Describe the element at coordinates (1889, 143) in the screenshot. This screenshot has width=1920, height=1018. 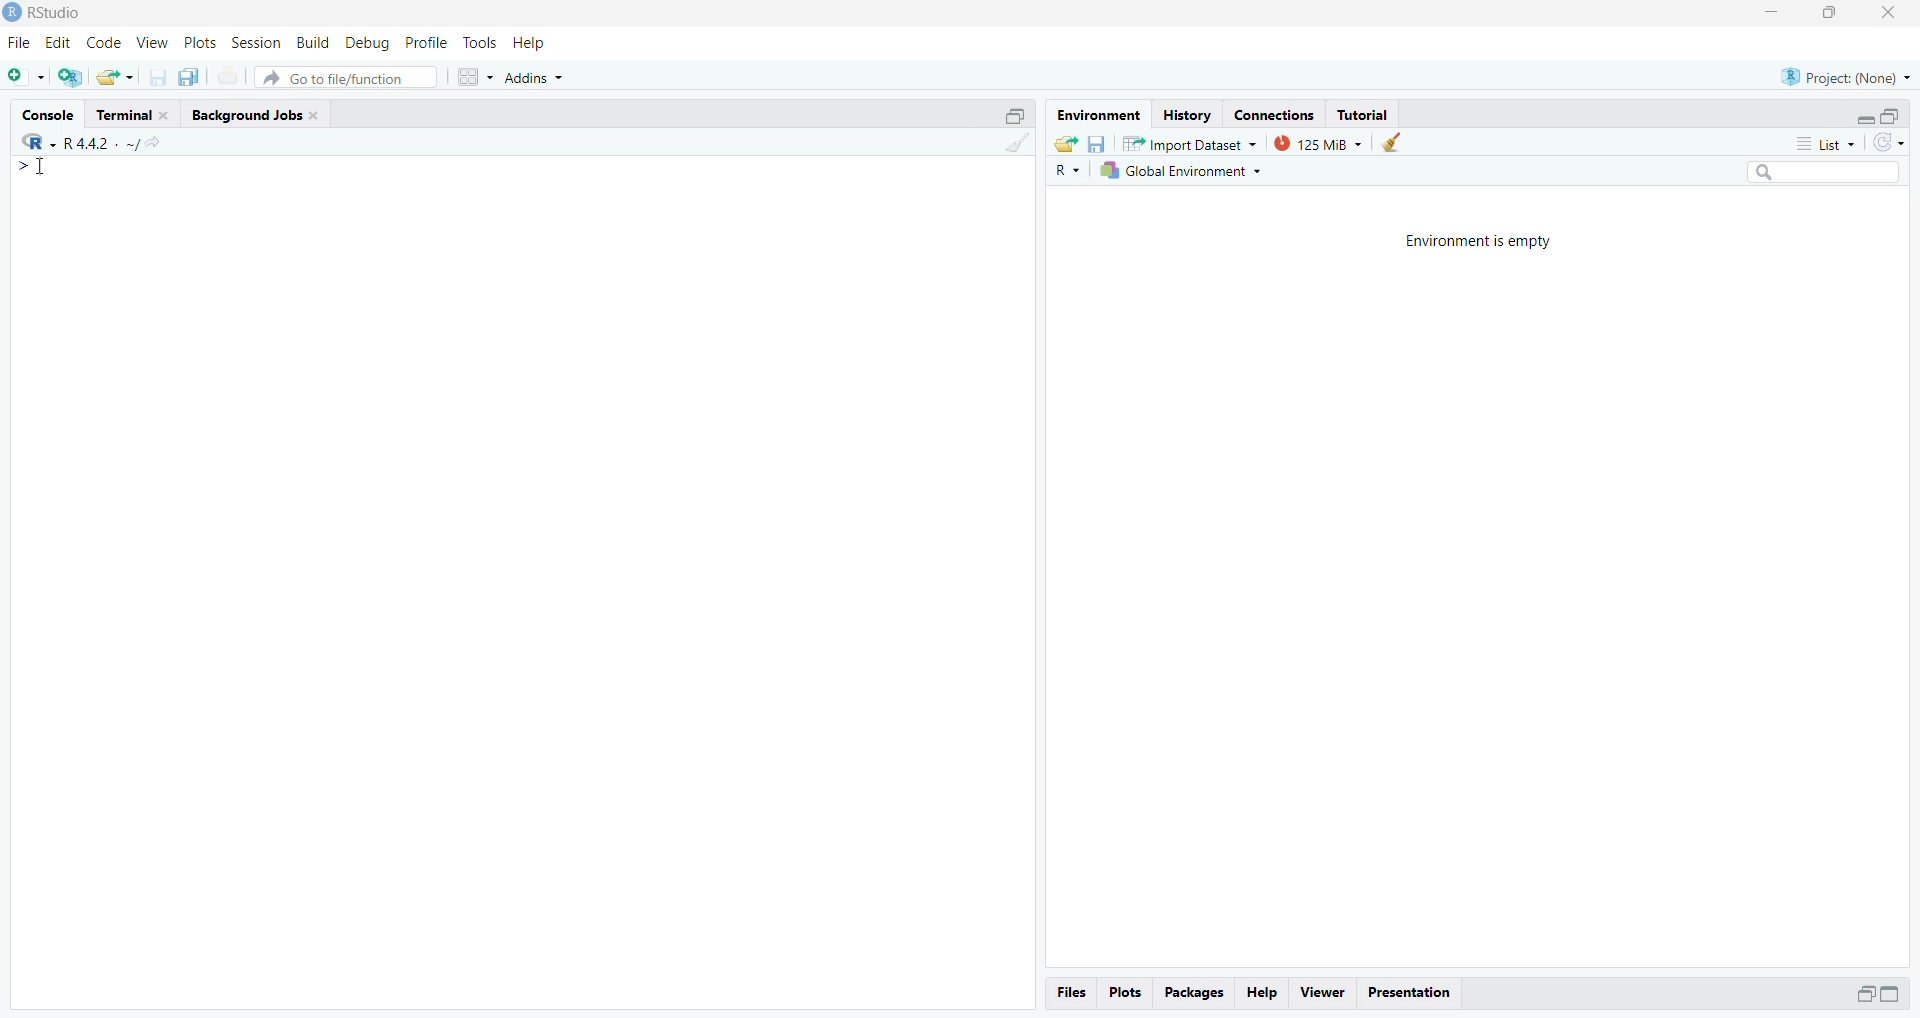
I see `refresh` at that location.